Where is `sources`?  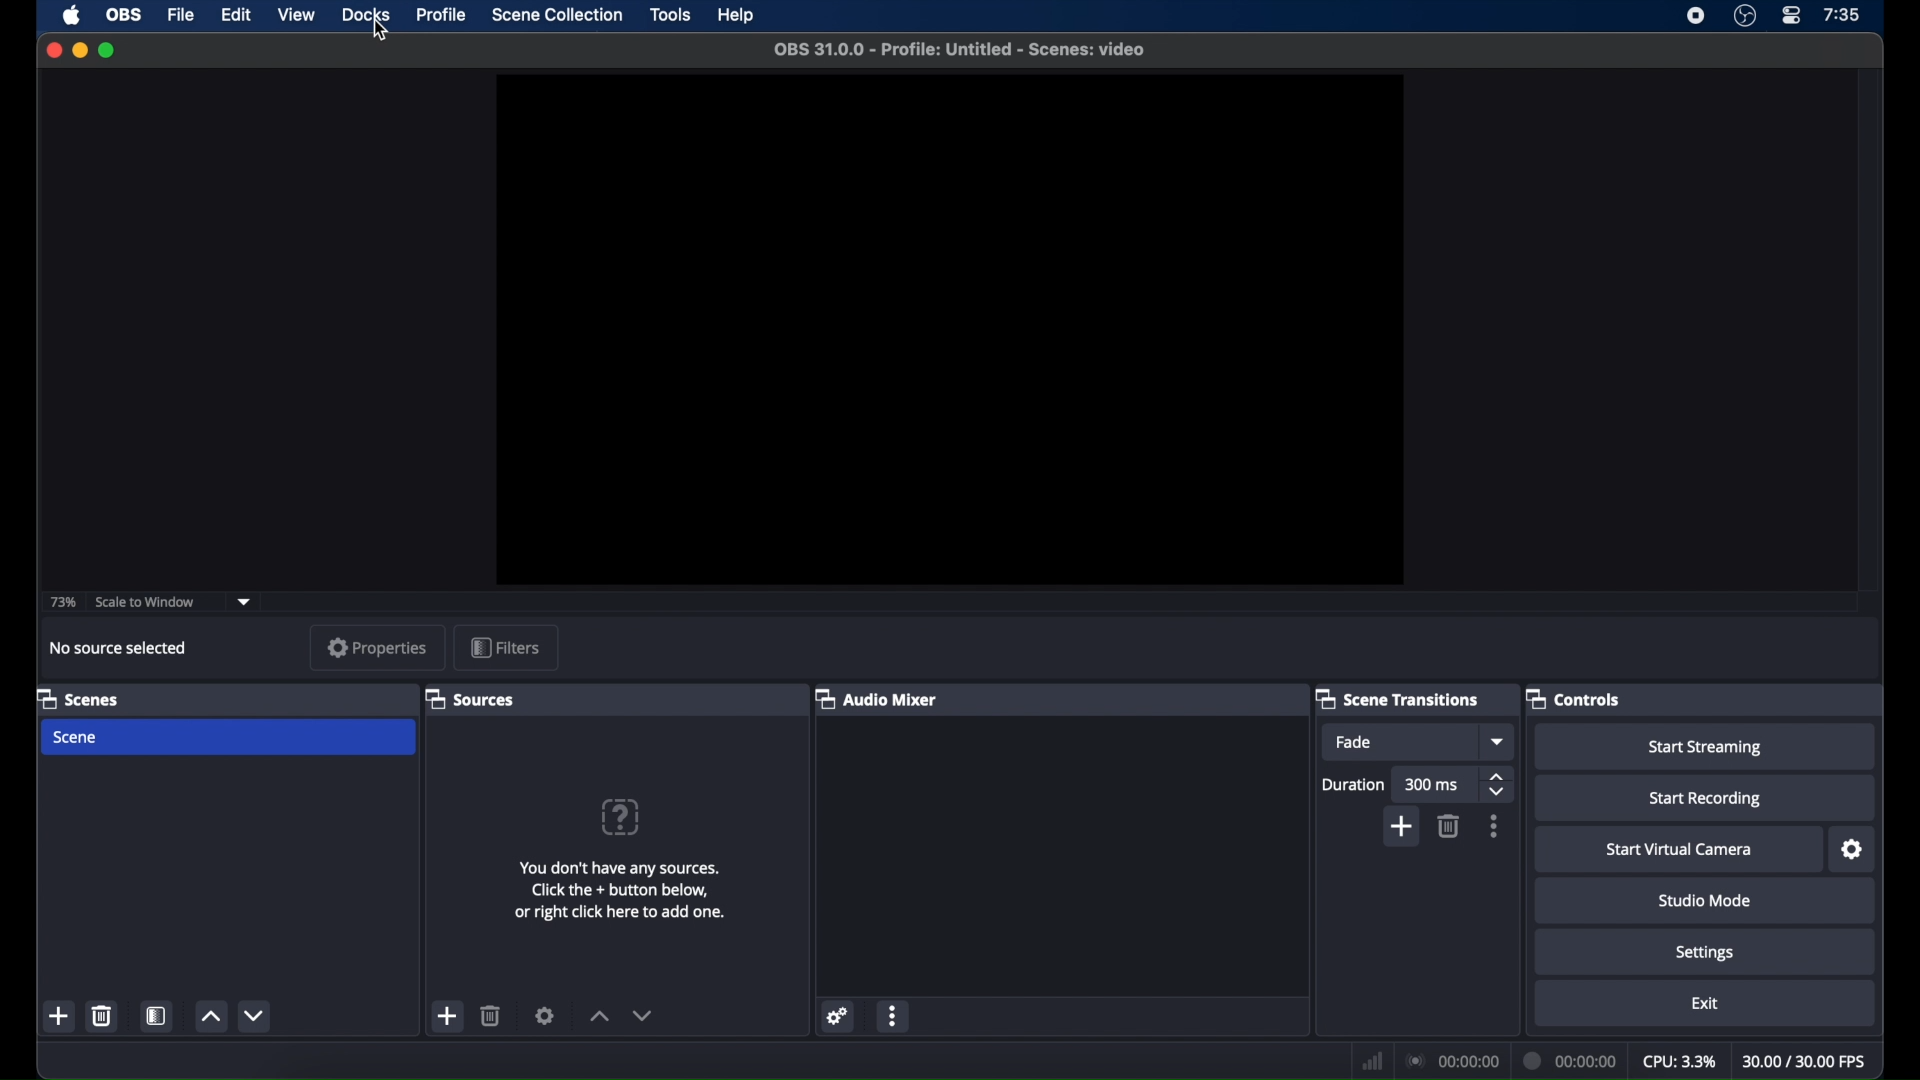 sources is located at coordinates (472, 698).